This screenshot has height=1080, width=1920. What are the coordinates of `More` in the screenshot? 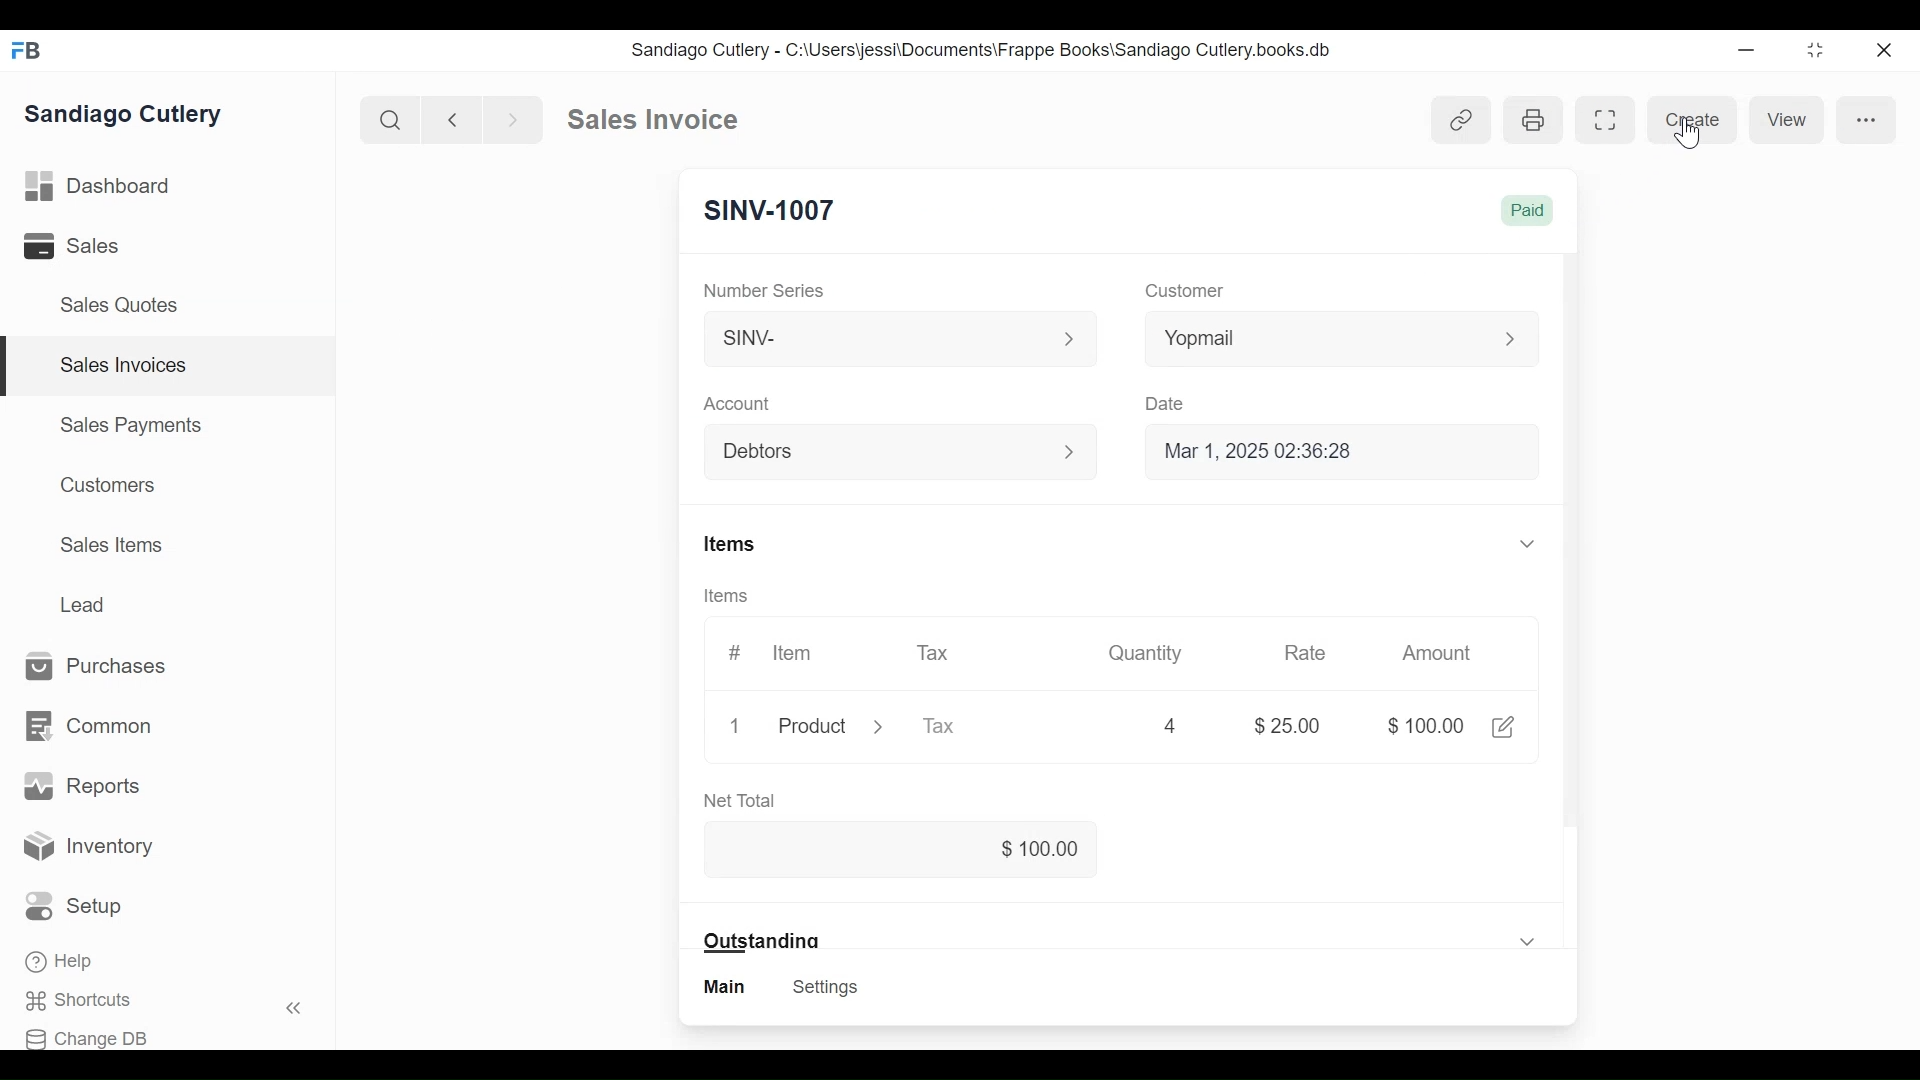 It's located at (1870, 120).